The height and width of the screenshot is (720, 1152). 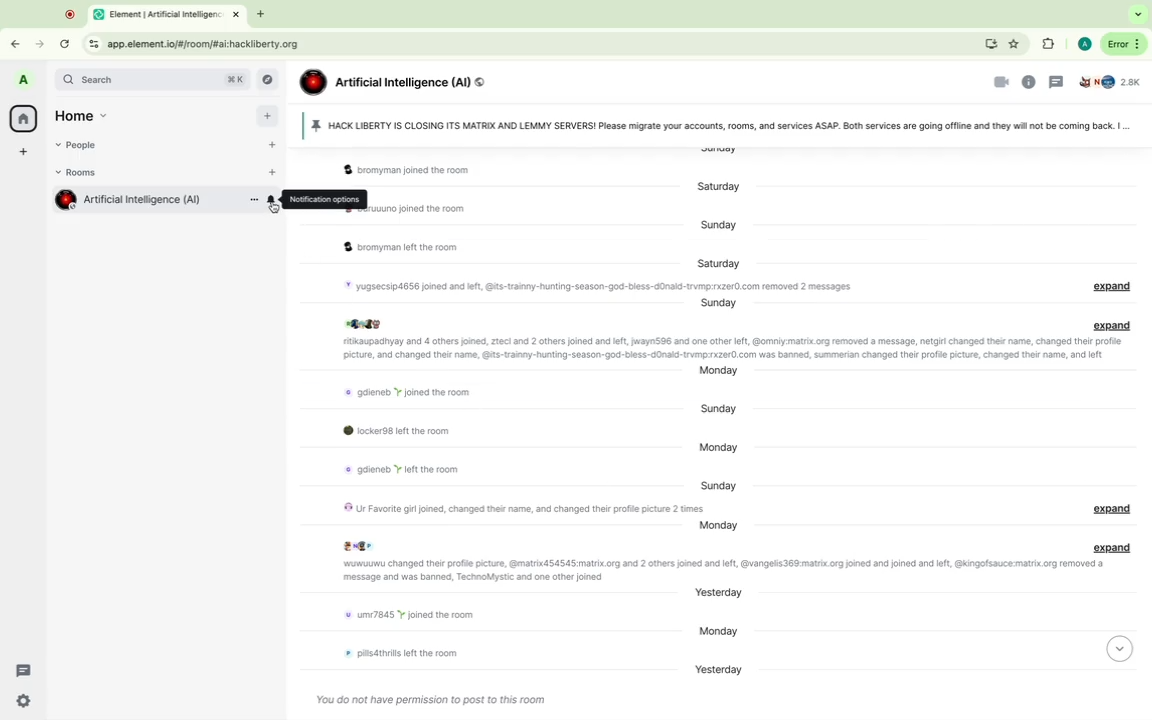 What do you see at coordinates (717, 672) in the screenshot?
I see `Day` at bounding box center [717, 672].